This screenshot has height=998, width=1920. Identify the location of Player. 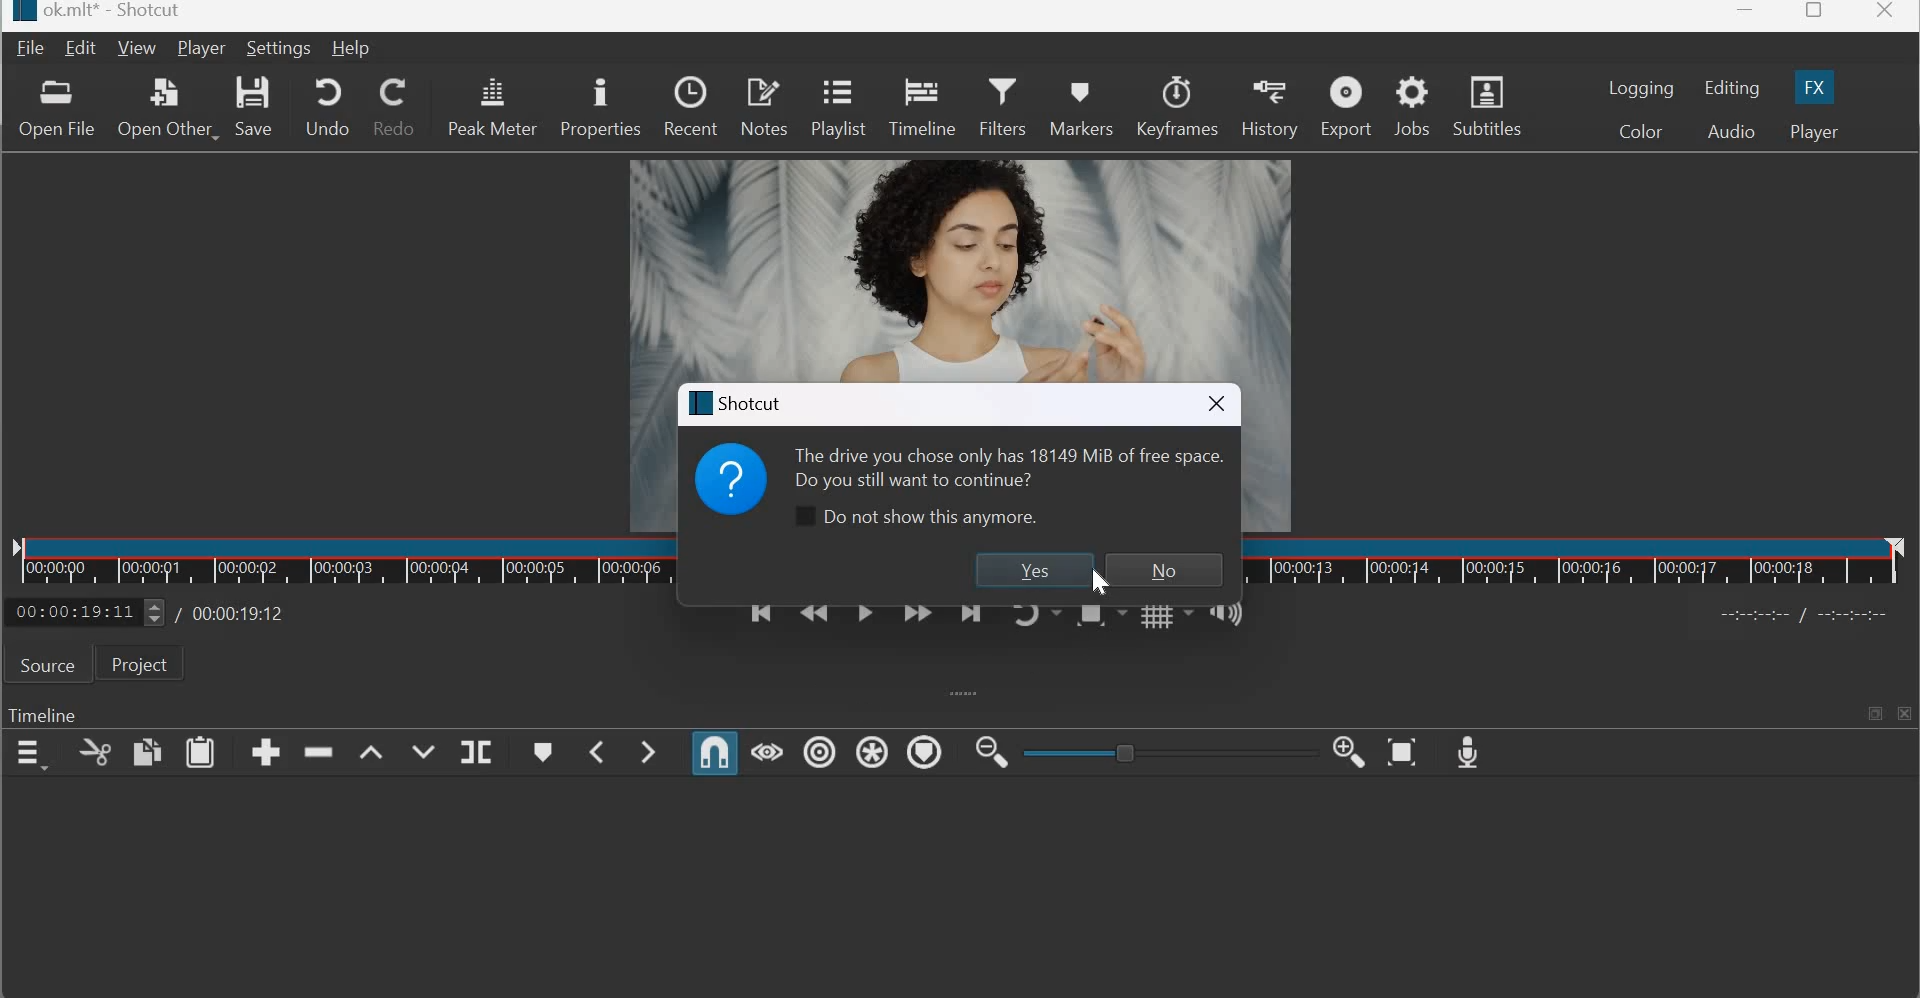
(200, 50).